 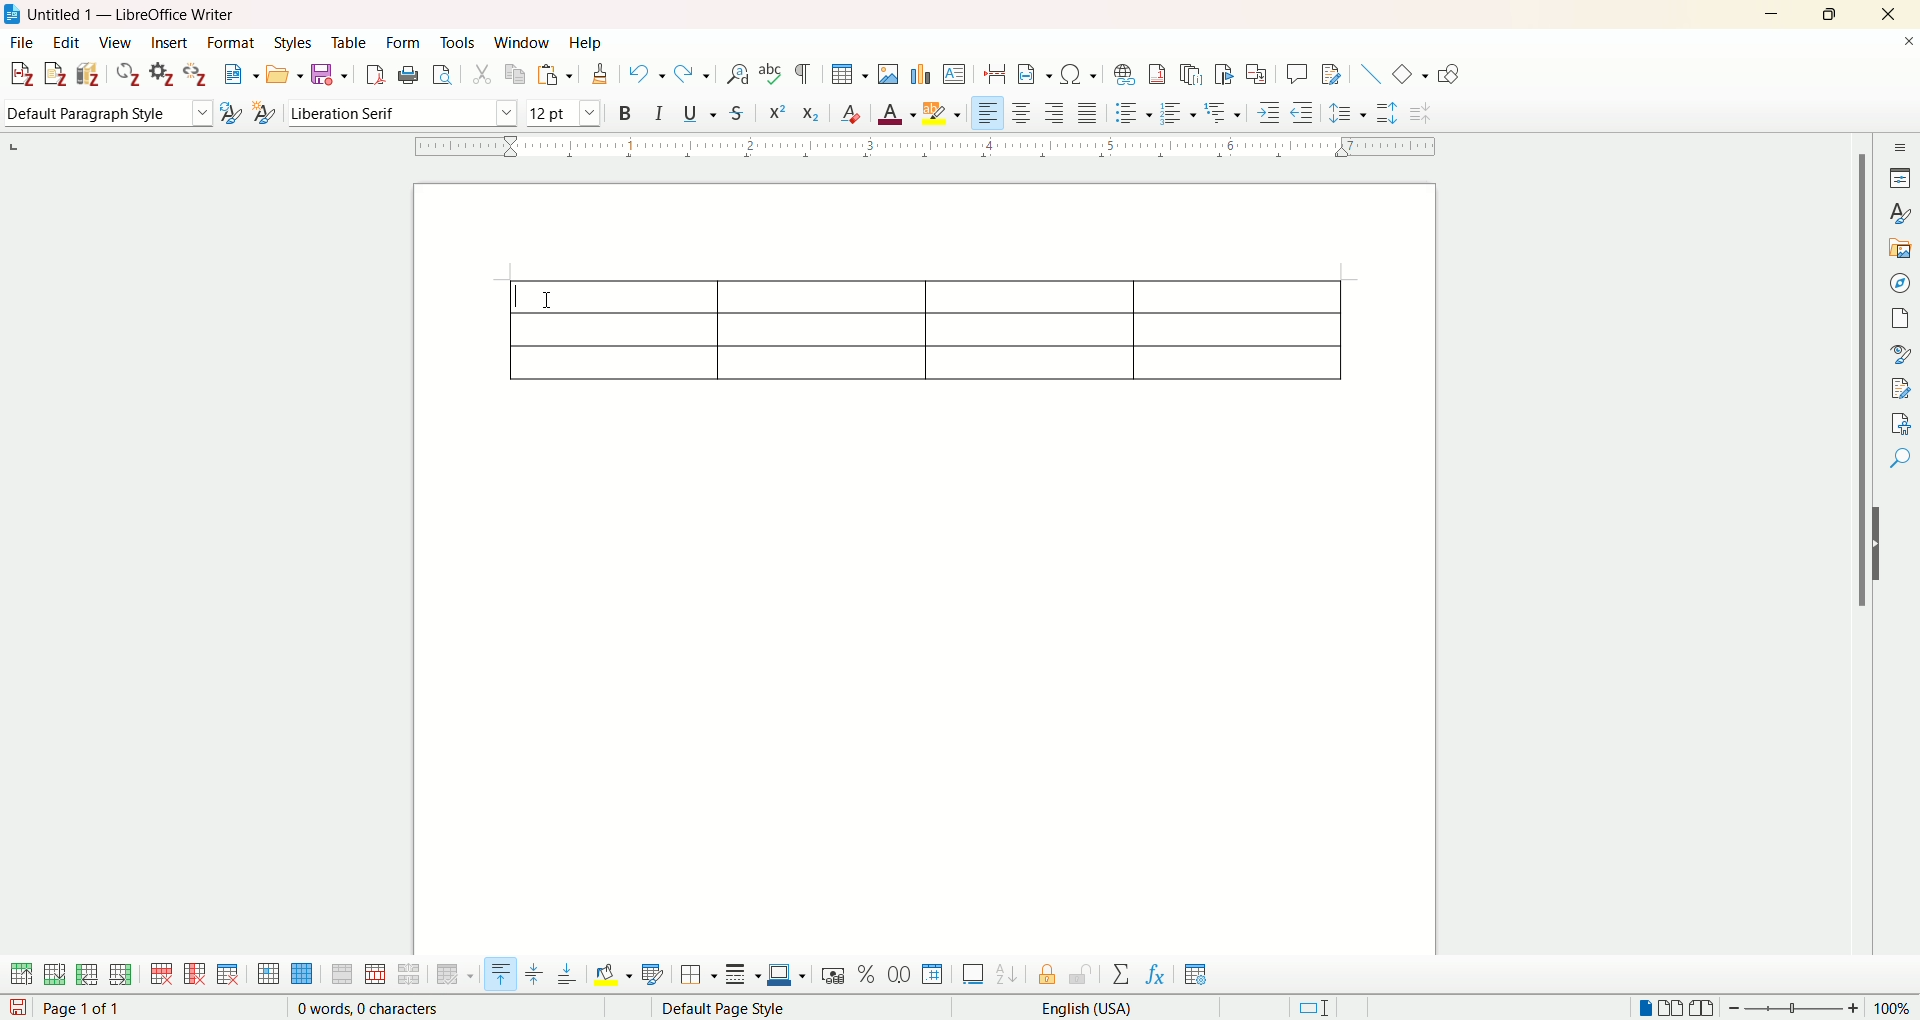 I want to click on border, so click(x=701, y=975).